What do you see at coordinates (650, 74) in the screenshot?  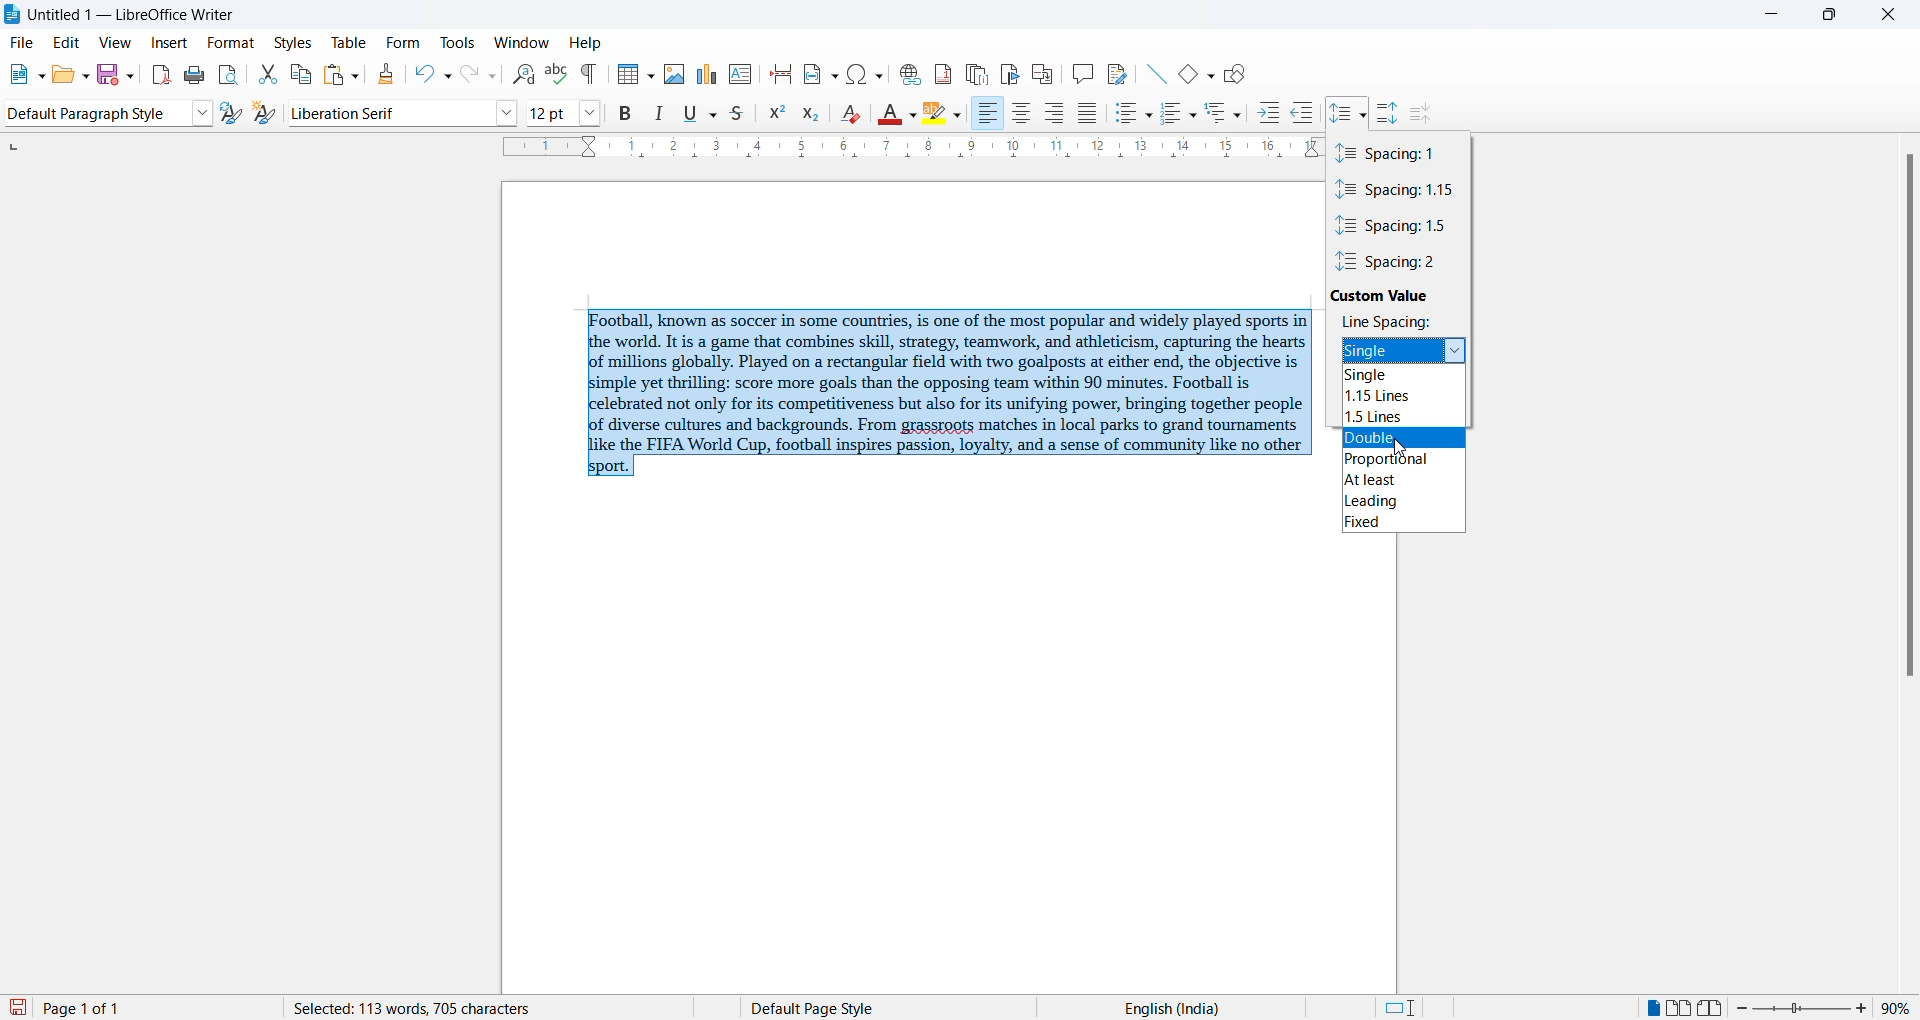 I see `insert table grid` at bounding box center [650, 74].